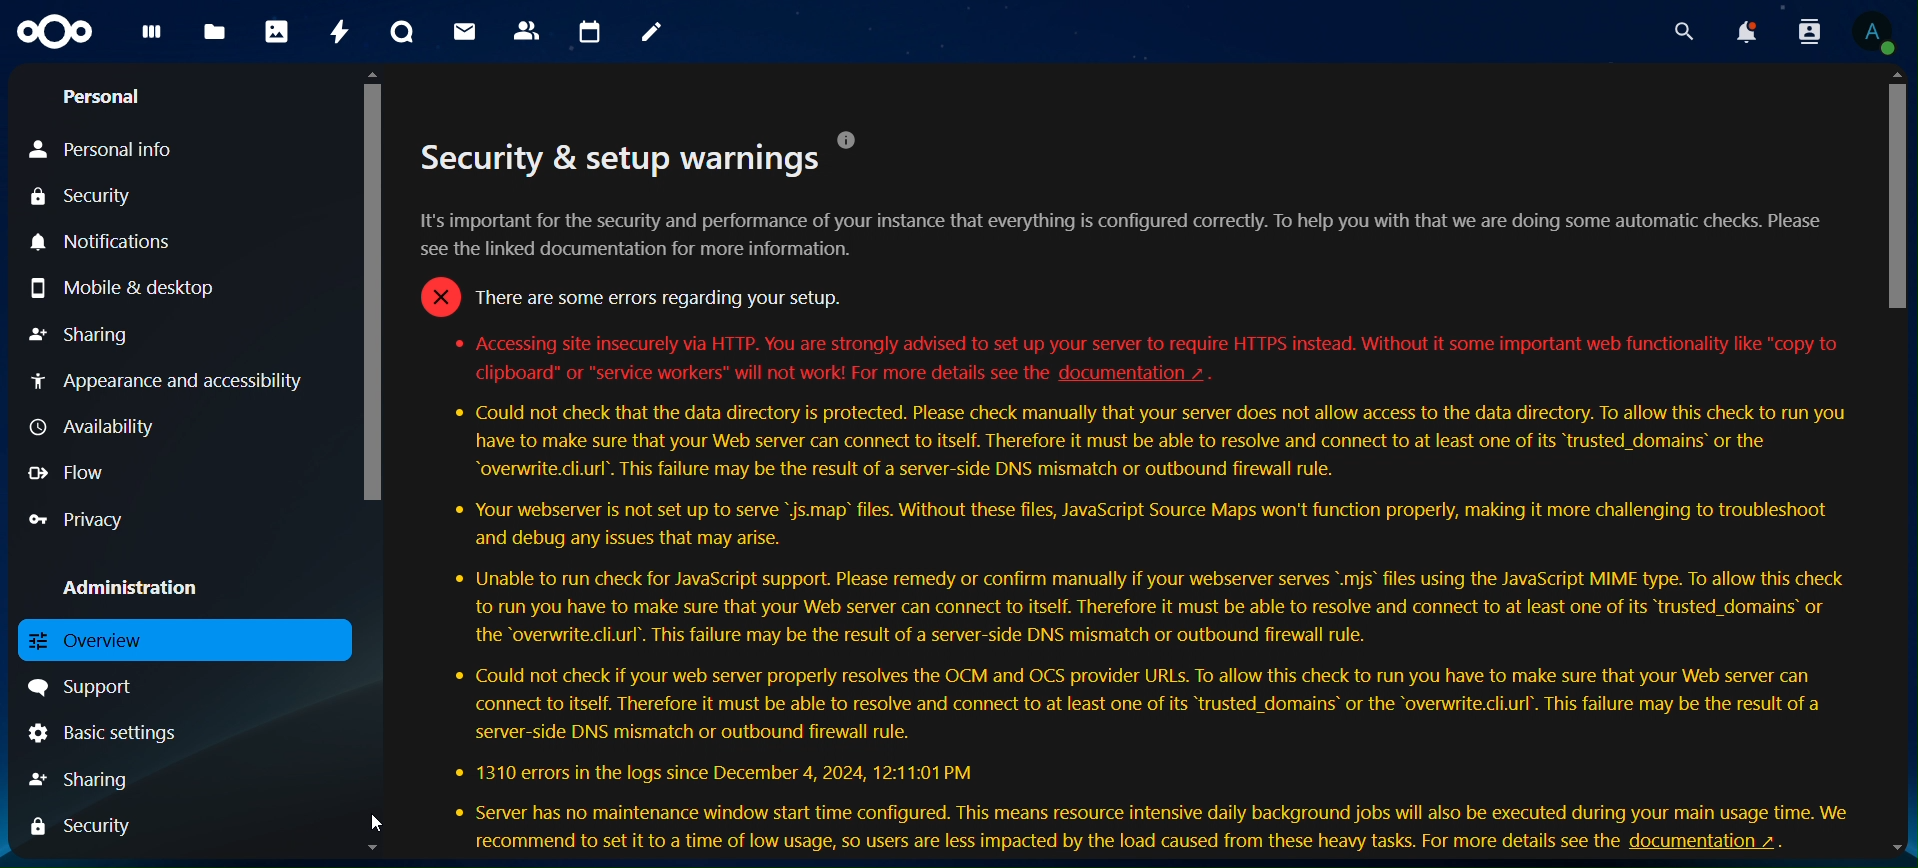 Image resolution: width=1918 pixels, height=868 pixels. What do you see at coordinates (376, 822) in the screenshot?
I see `cursor` at bounding box center [376, 822].